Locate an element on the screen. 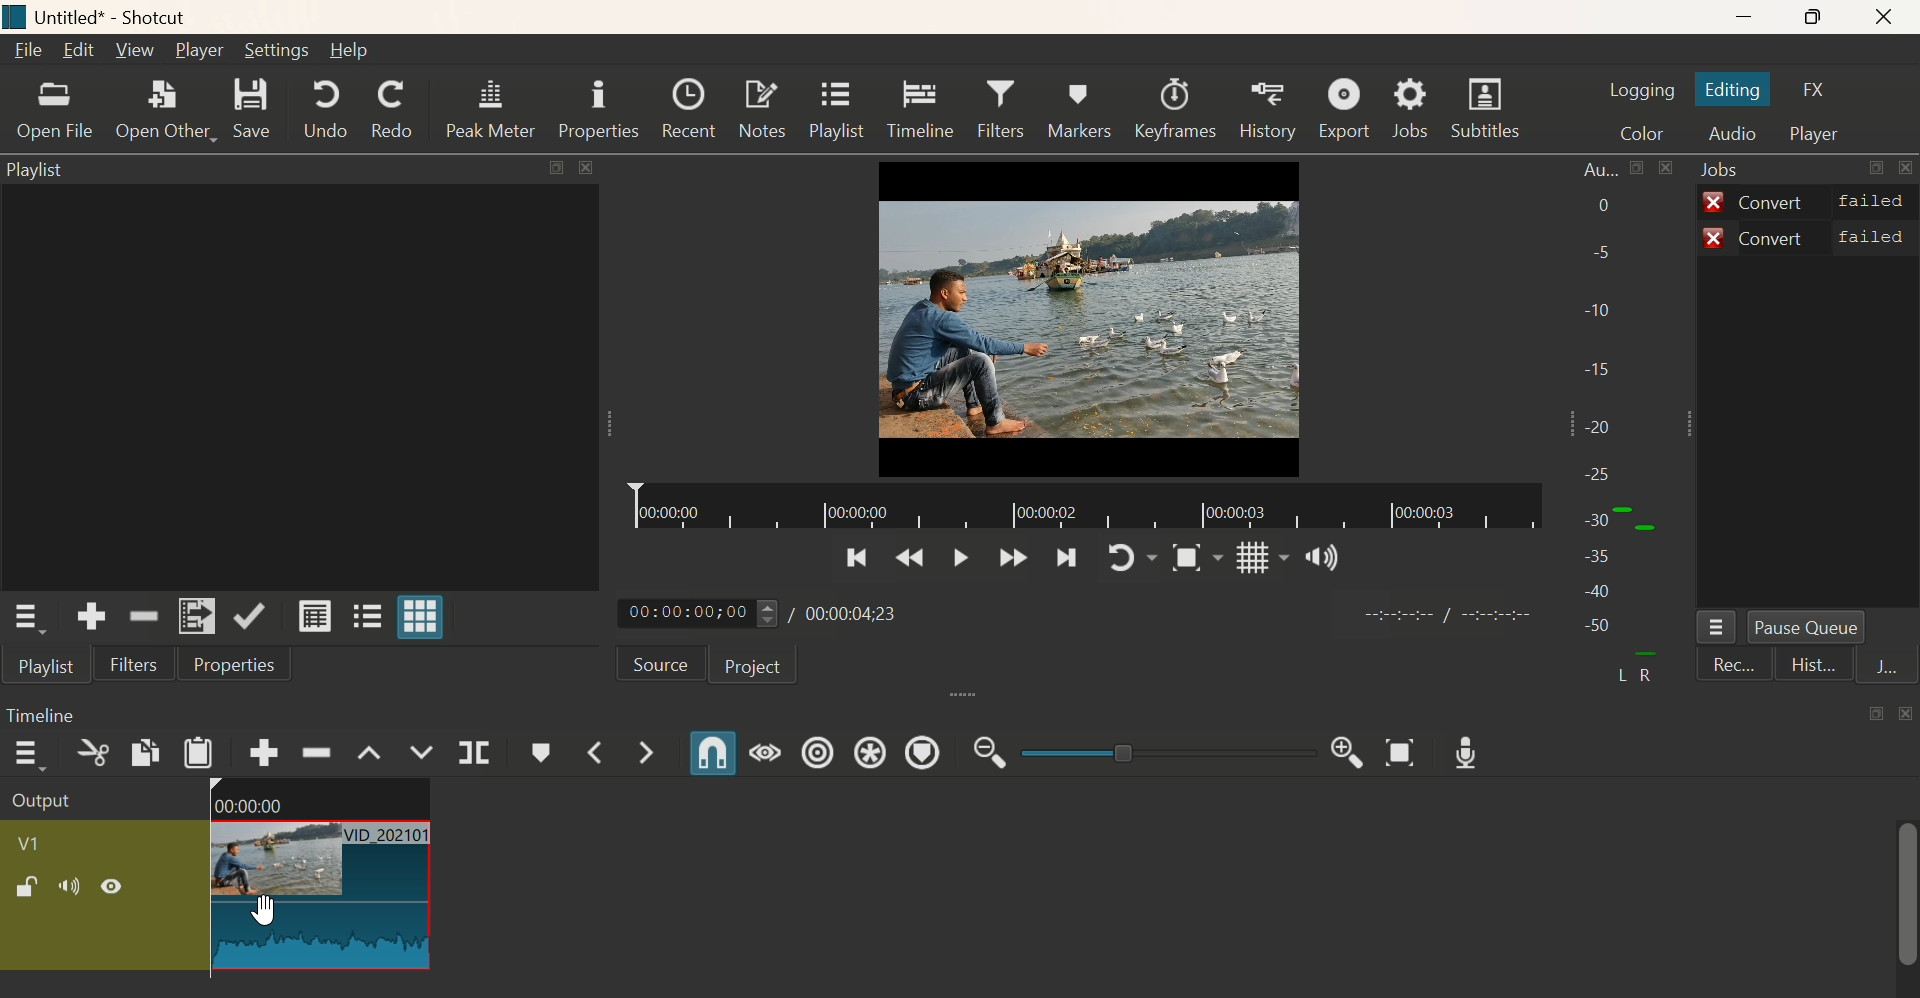 This screenshot has width=1920, height=998. Add the soource to the playllisst is located at coordinates (95, 616).